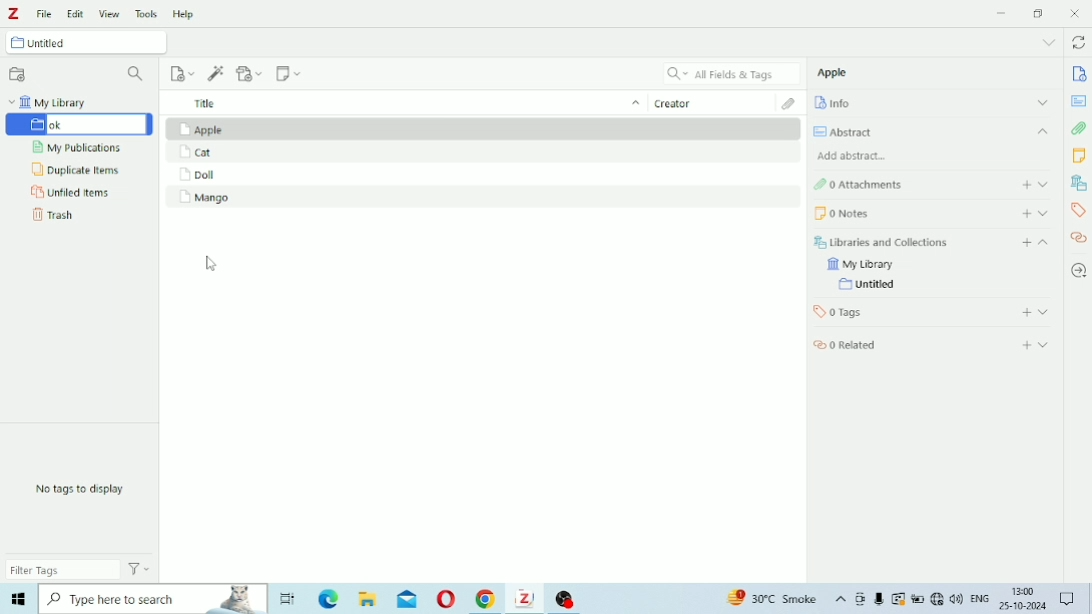 The height and width of the screenshot is (614, 1092). Describe the element at coordinates (1044, 243) in the screenshot. I see `Collapse section` at that location.